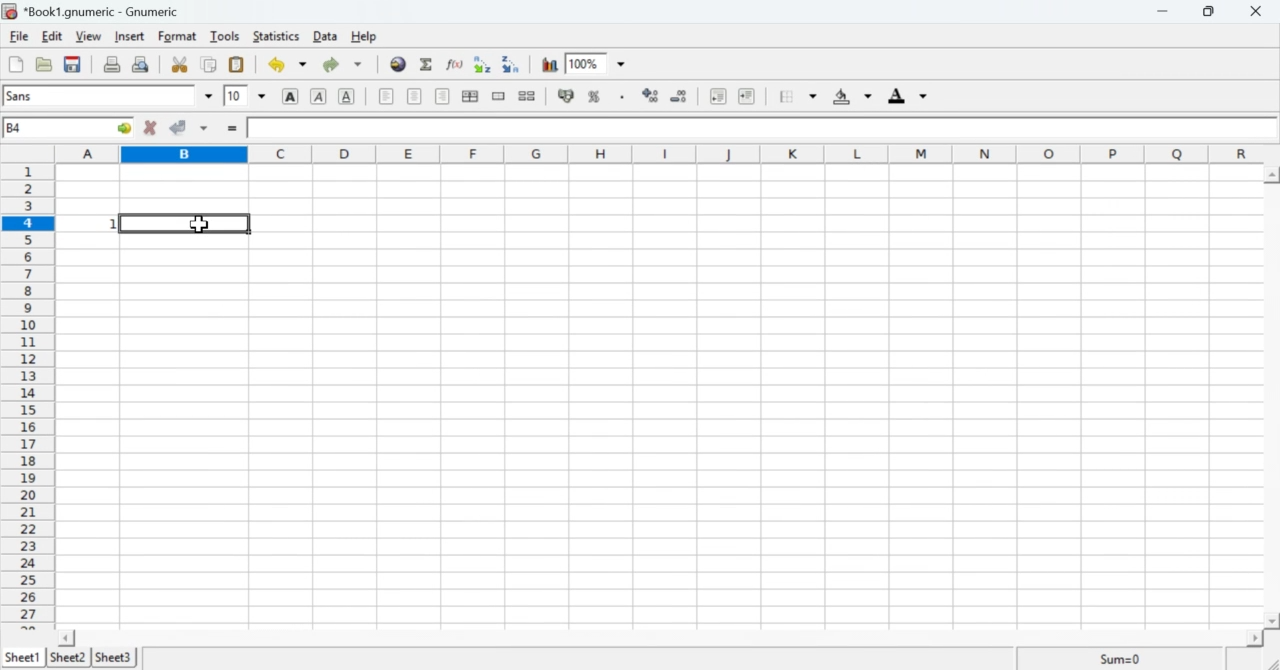 The width and height of the screenshot is (1280, 670). I want to click on Paste the clipboard, so click(238, 63).